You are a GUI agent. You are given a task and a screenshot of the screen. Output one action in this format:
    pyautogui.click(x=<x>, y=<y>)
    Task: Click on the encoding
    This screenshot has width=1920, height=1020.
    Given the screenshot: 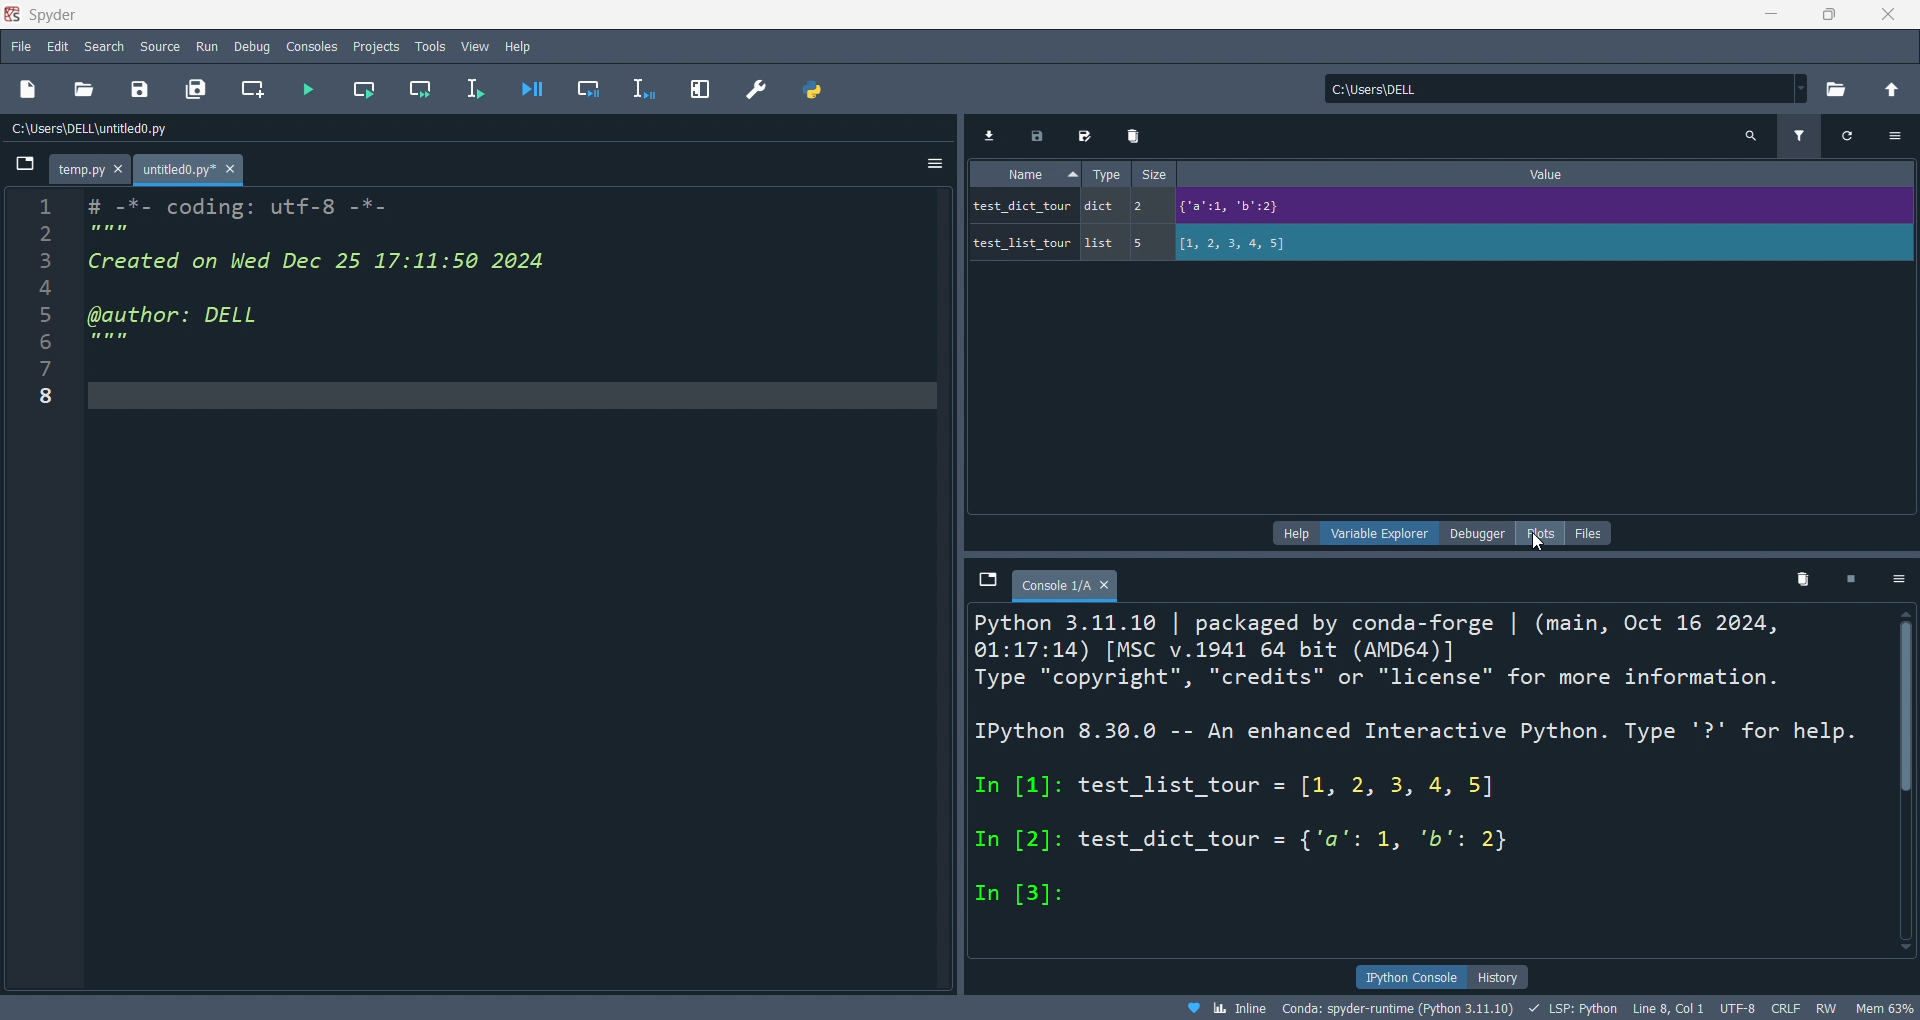 What is the action you would take?
    pyautogui.click(x=1735, y=1006)
    